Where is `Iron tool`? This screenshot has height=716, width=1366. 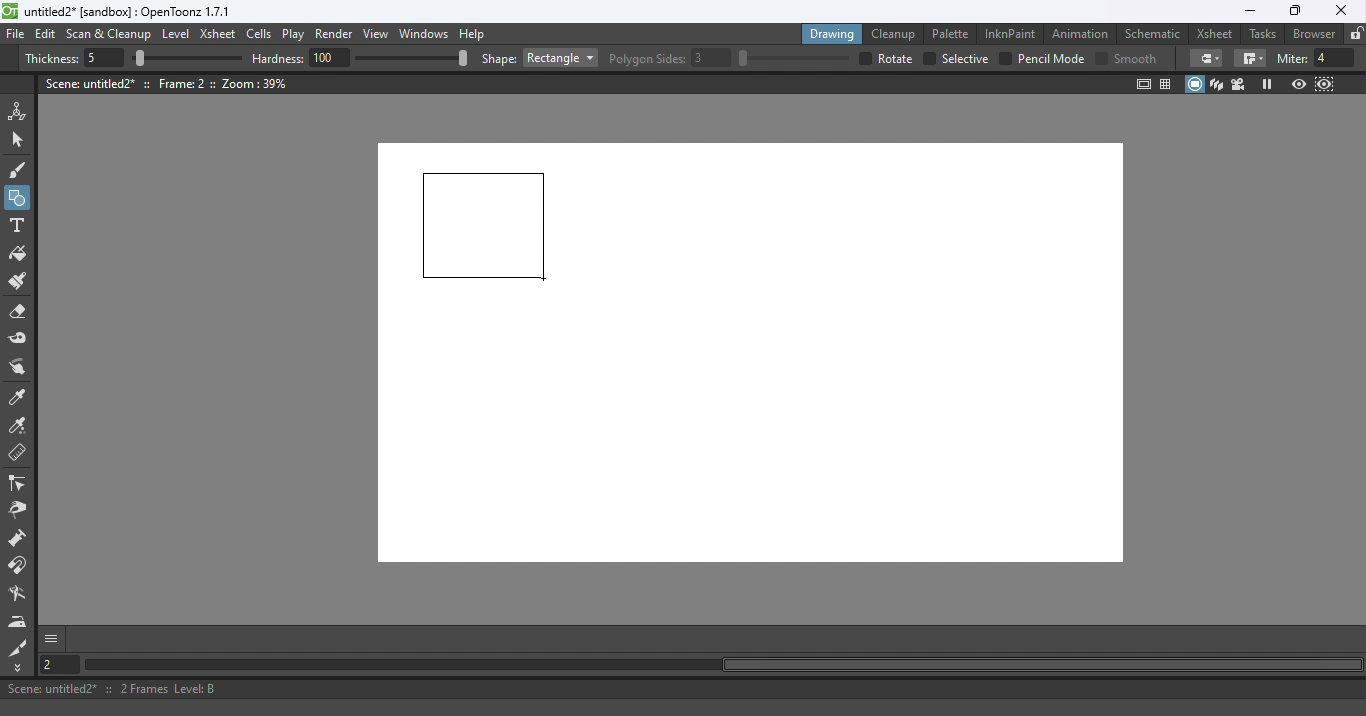 Iron tool is located at coordinates (20, 621).